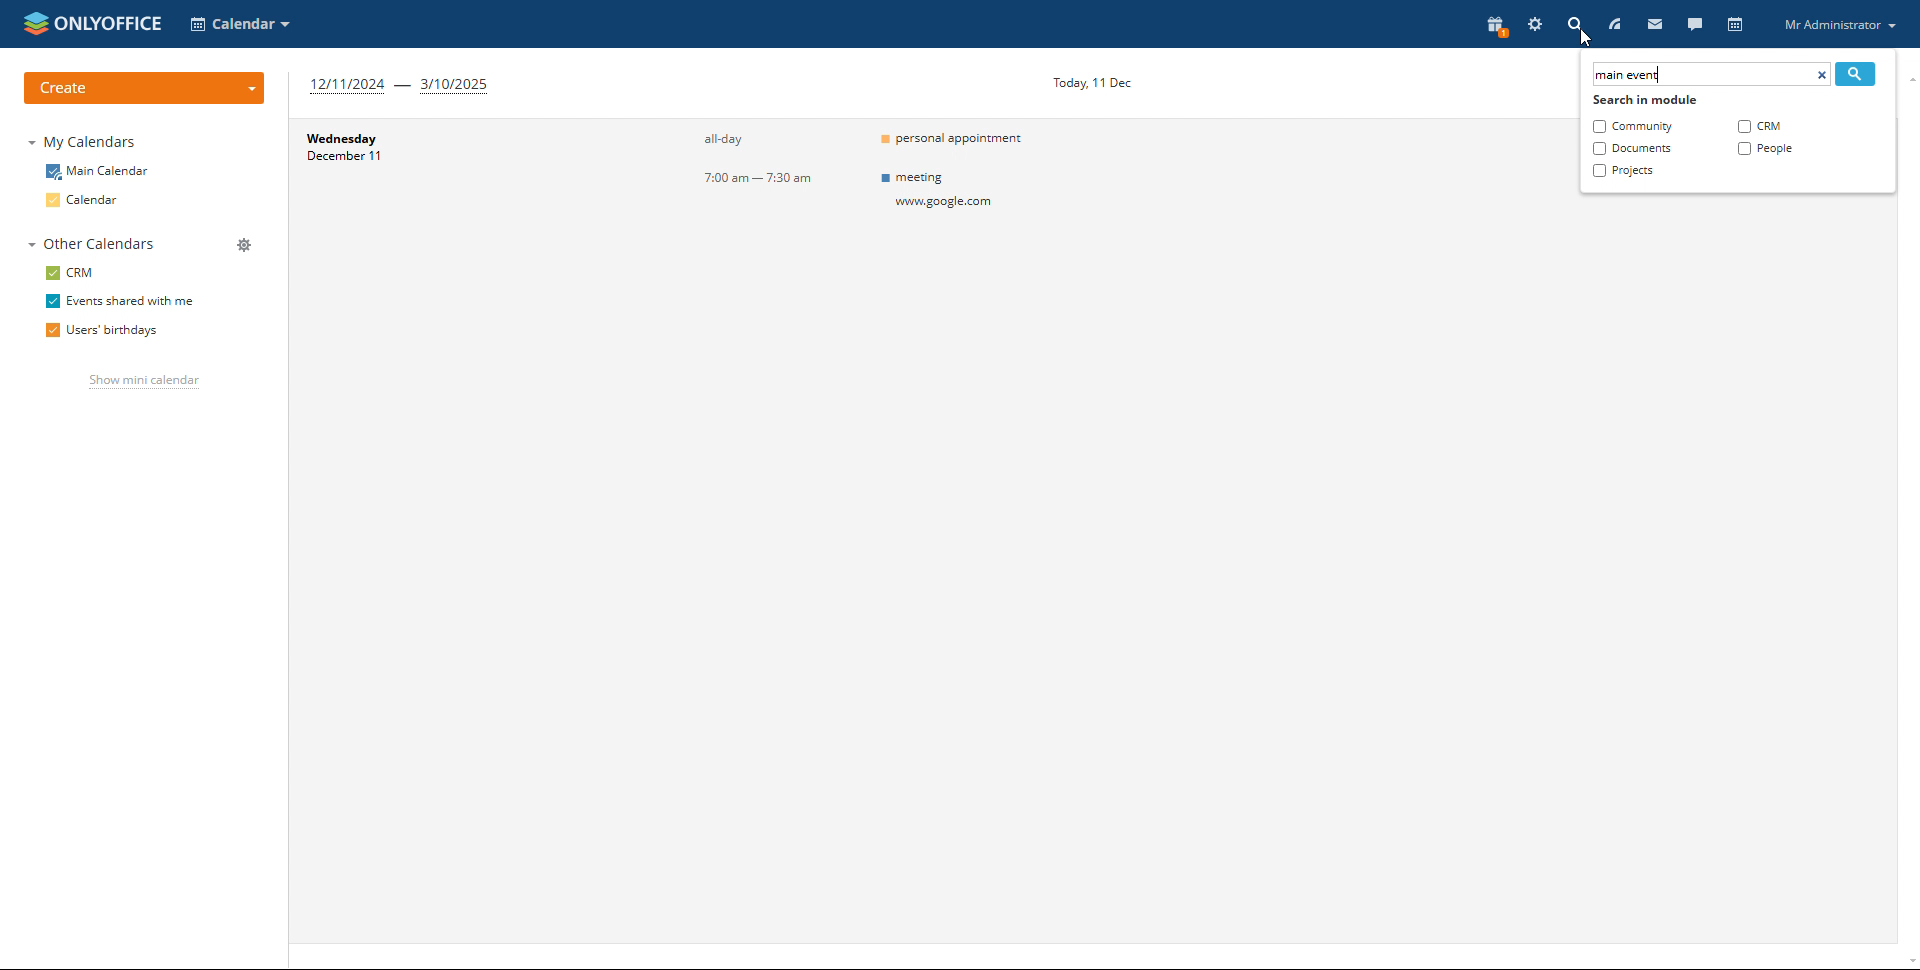 This screenshot has height=970, width=1920. What do you see at coordinates (146, 88) in the screenshot?
I see `create` at bounding box center [146, 88].